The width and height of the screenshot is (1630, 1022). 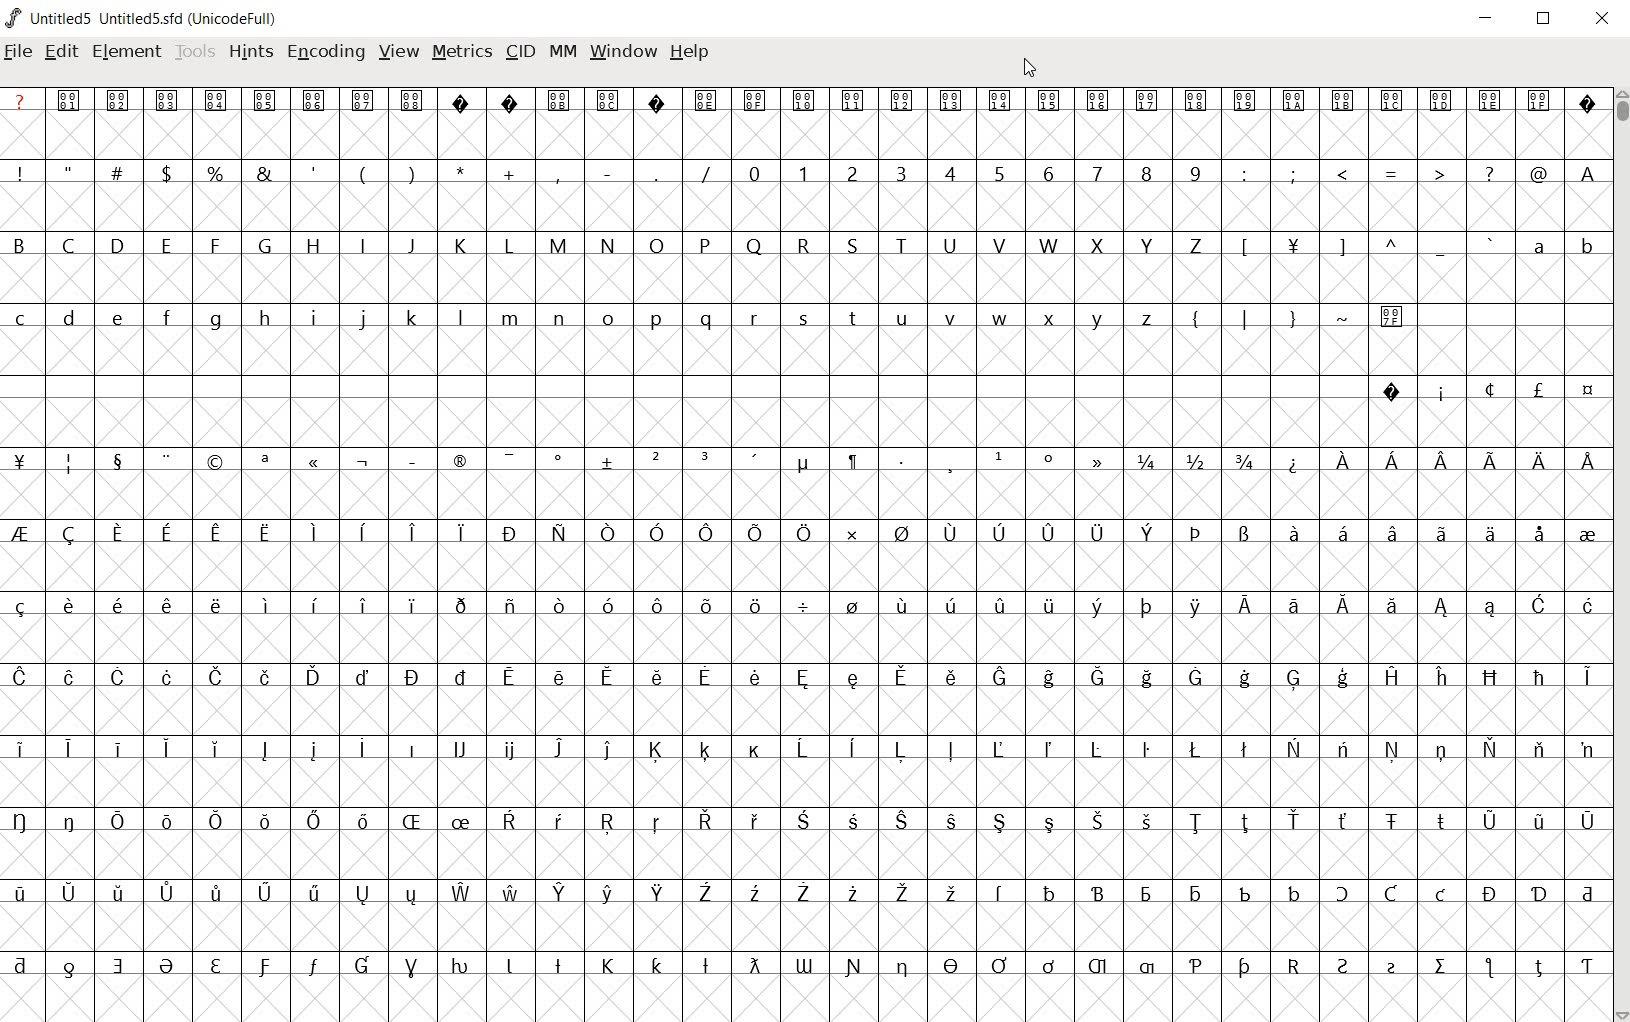 I want to click on Symbol, so click(x=755, y=750).